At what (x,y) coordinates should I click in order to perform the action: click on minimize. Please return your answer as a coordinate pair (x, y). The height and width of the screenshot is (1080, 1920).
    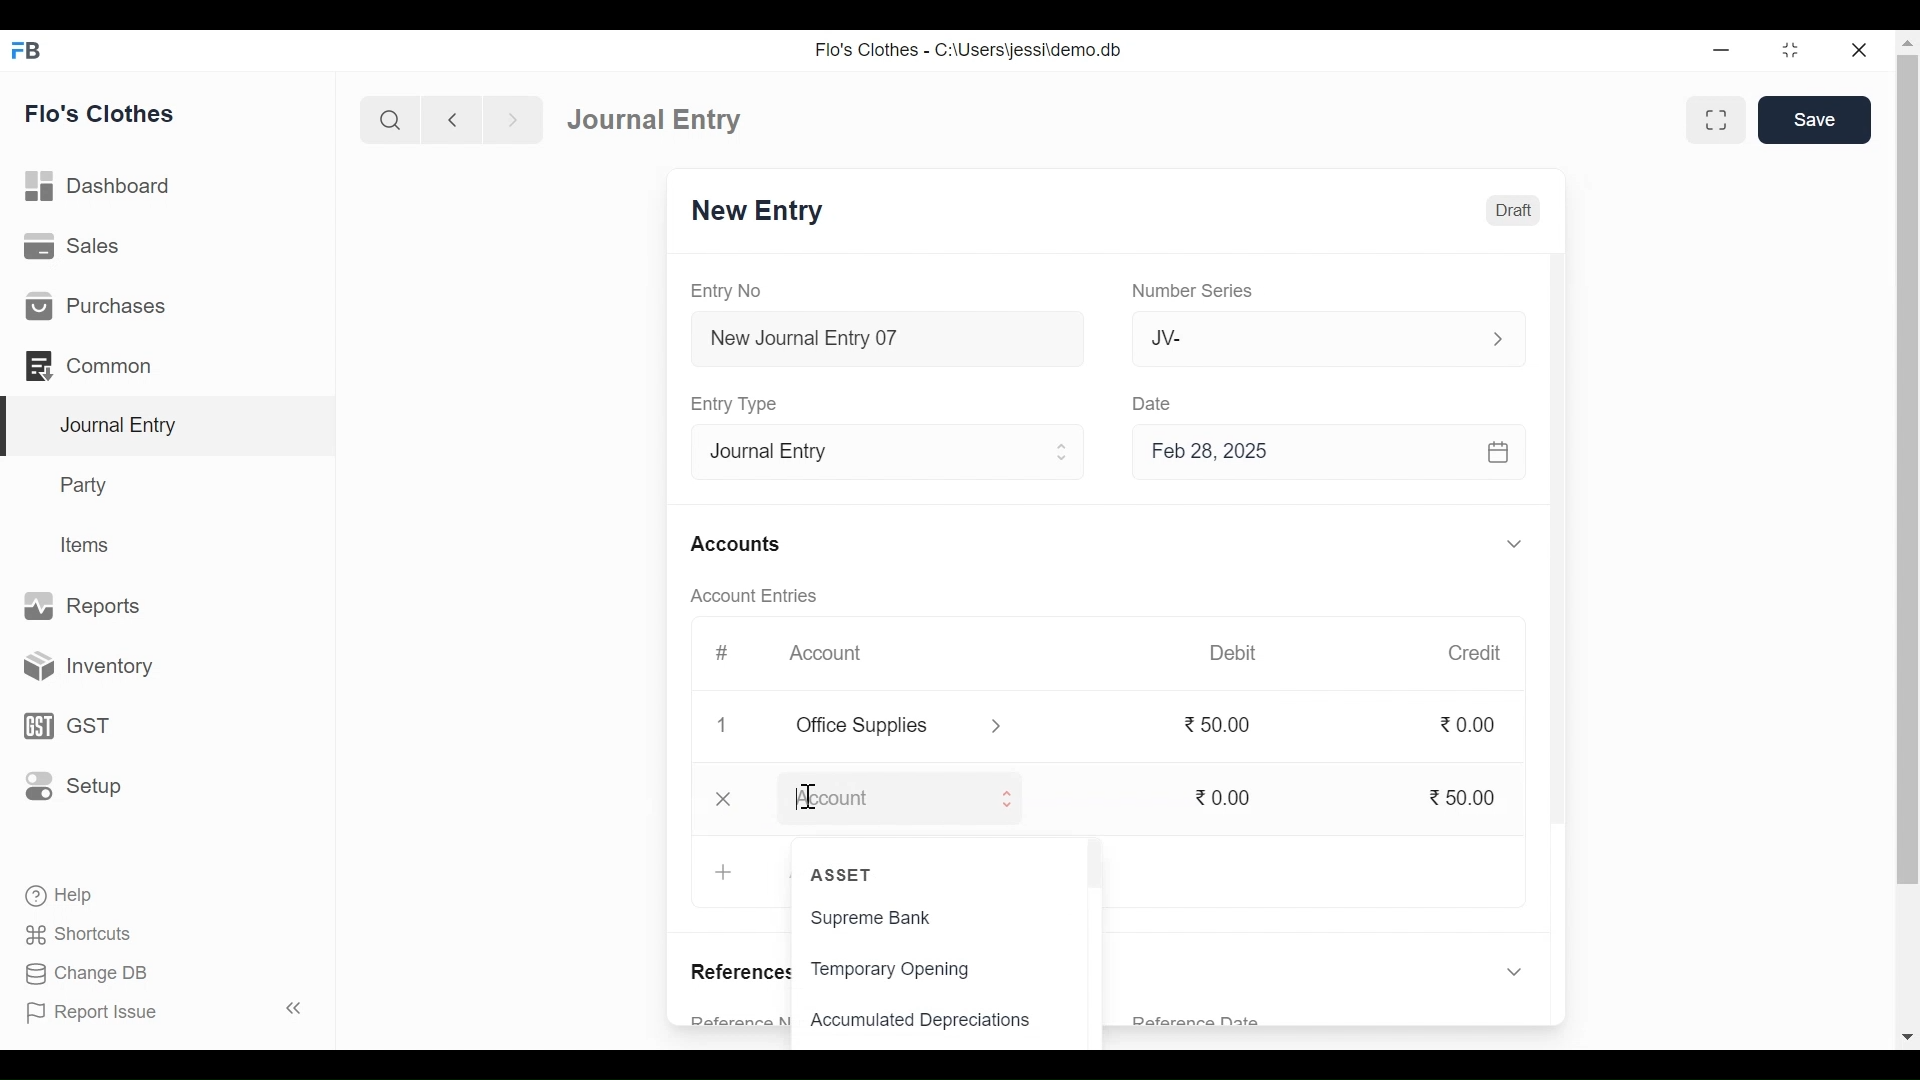
    Looking at the image, I should click on (1722, 52).